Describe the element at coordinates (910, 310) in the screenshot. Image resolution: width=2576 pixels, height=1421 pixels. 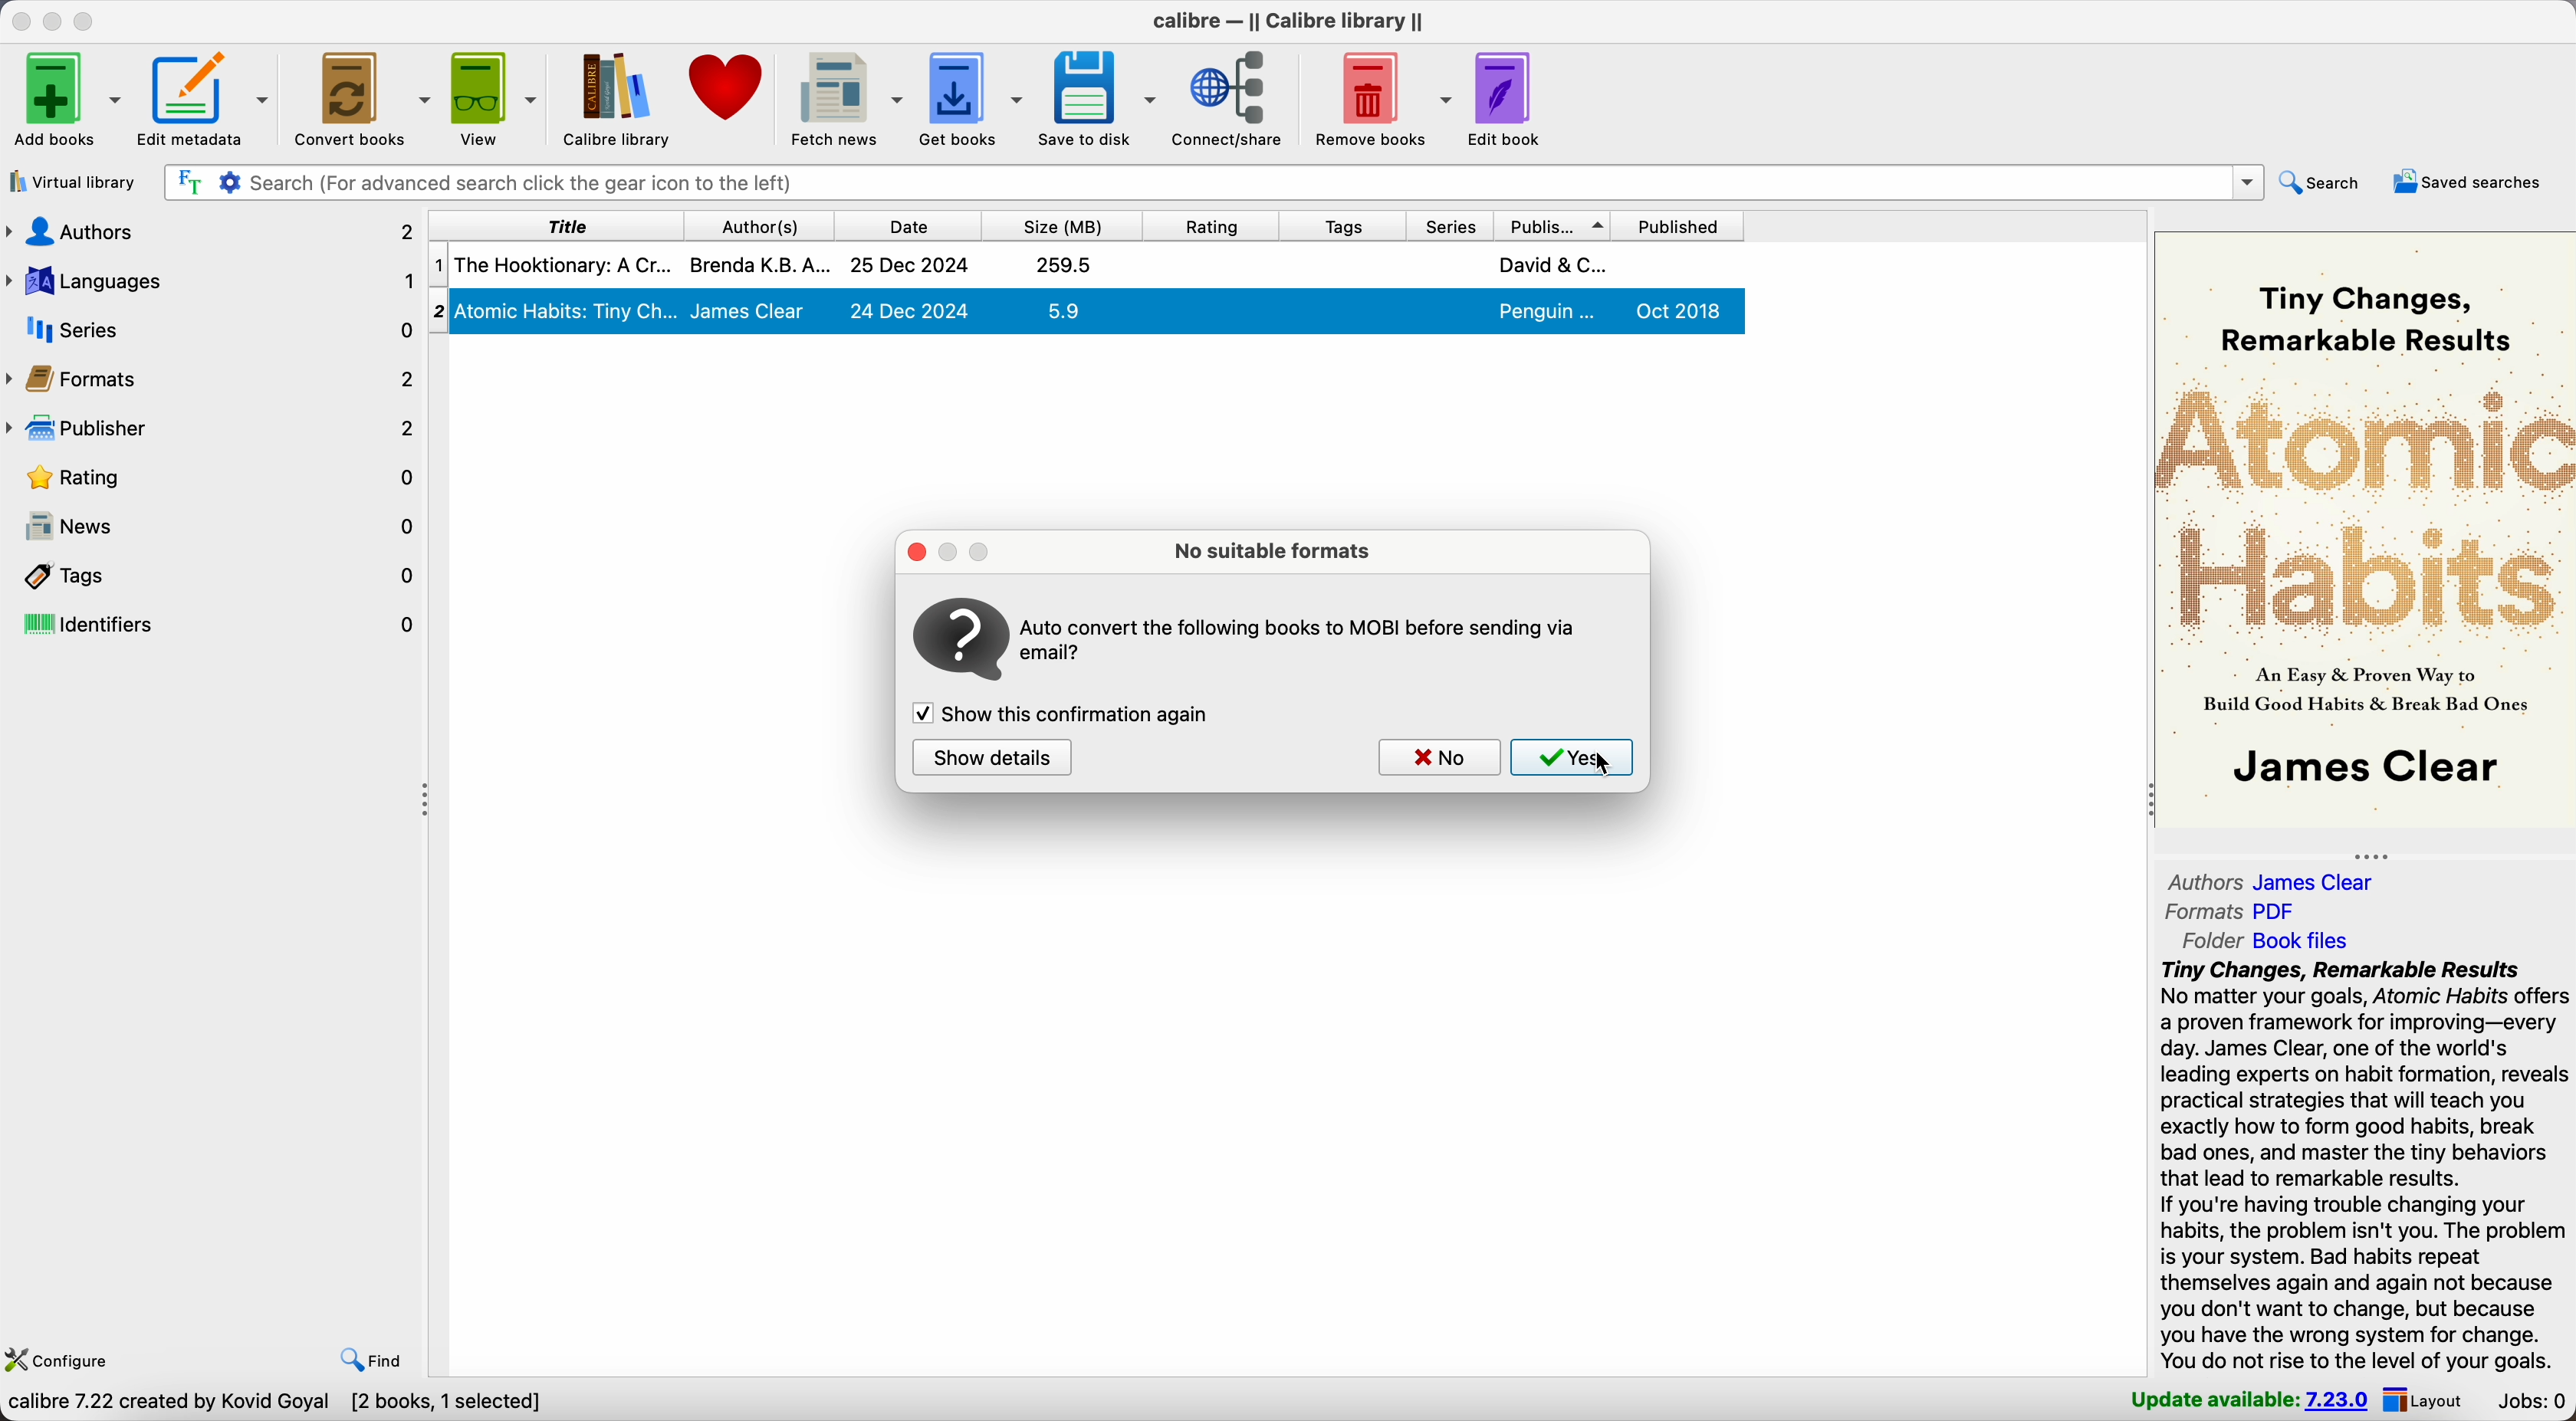
I see `24 Dec 2024` at that location.